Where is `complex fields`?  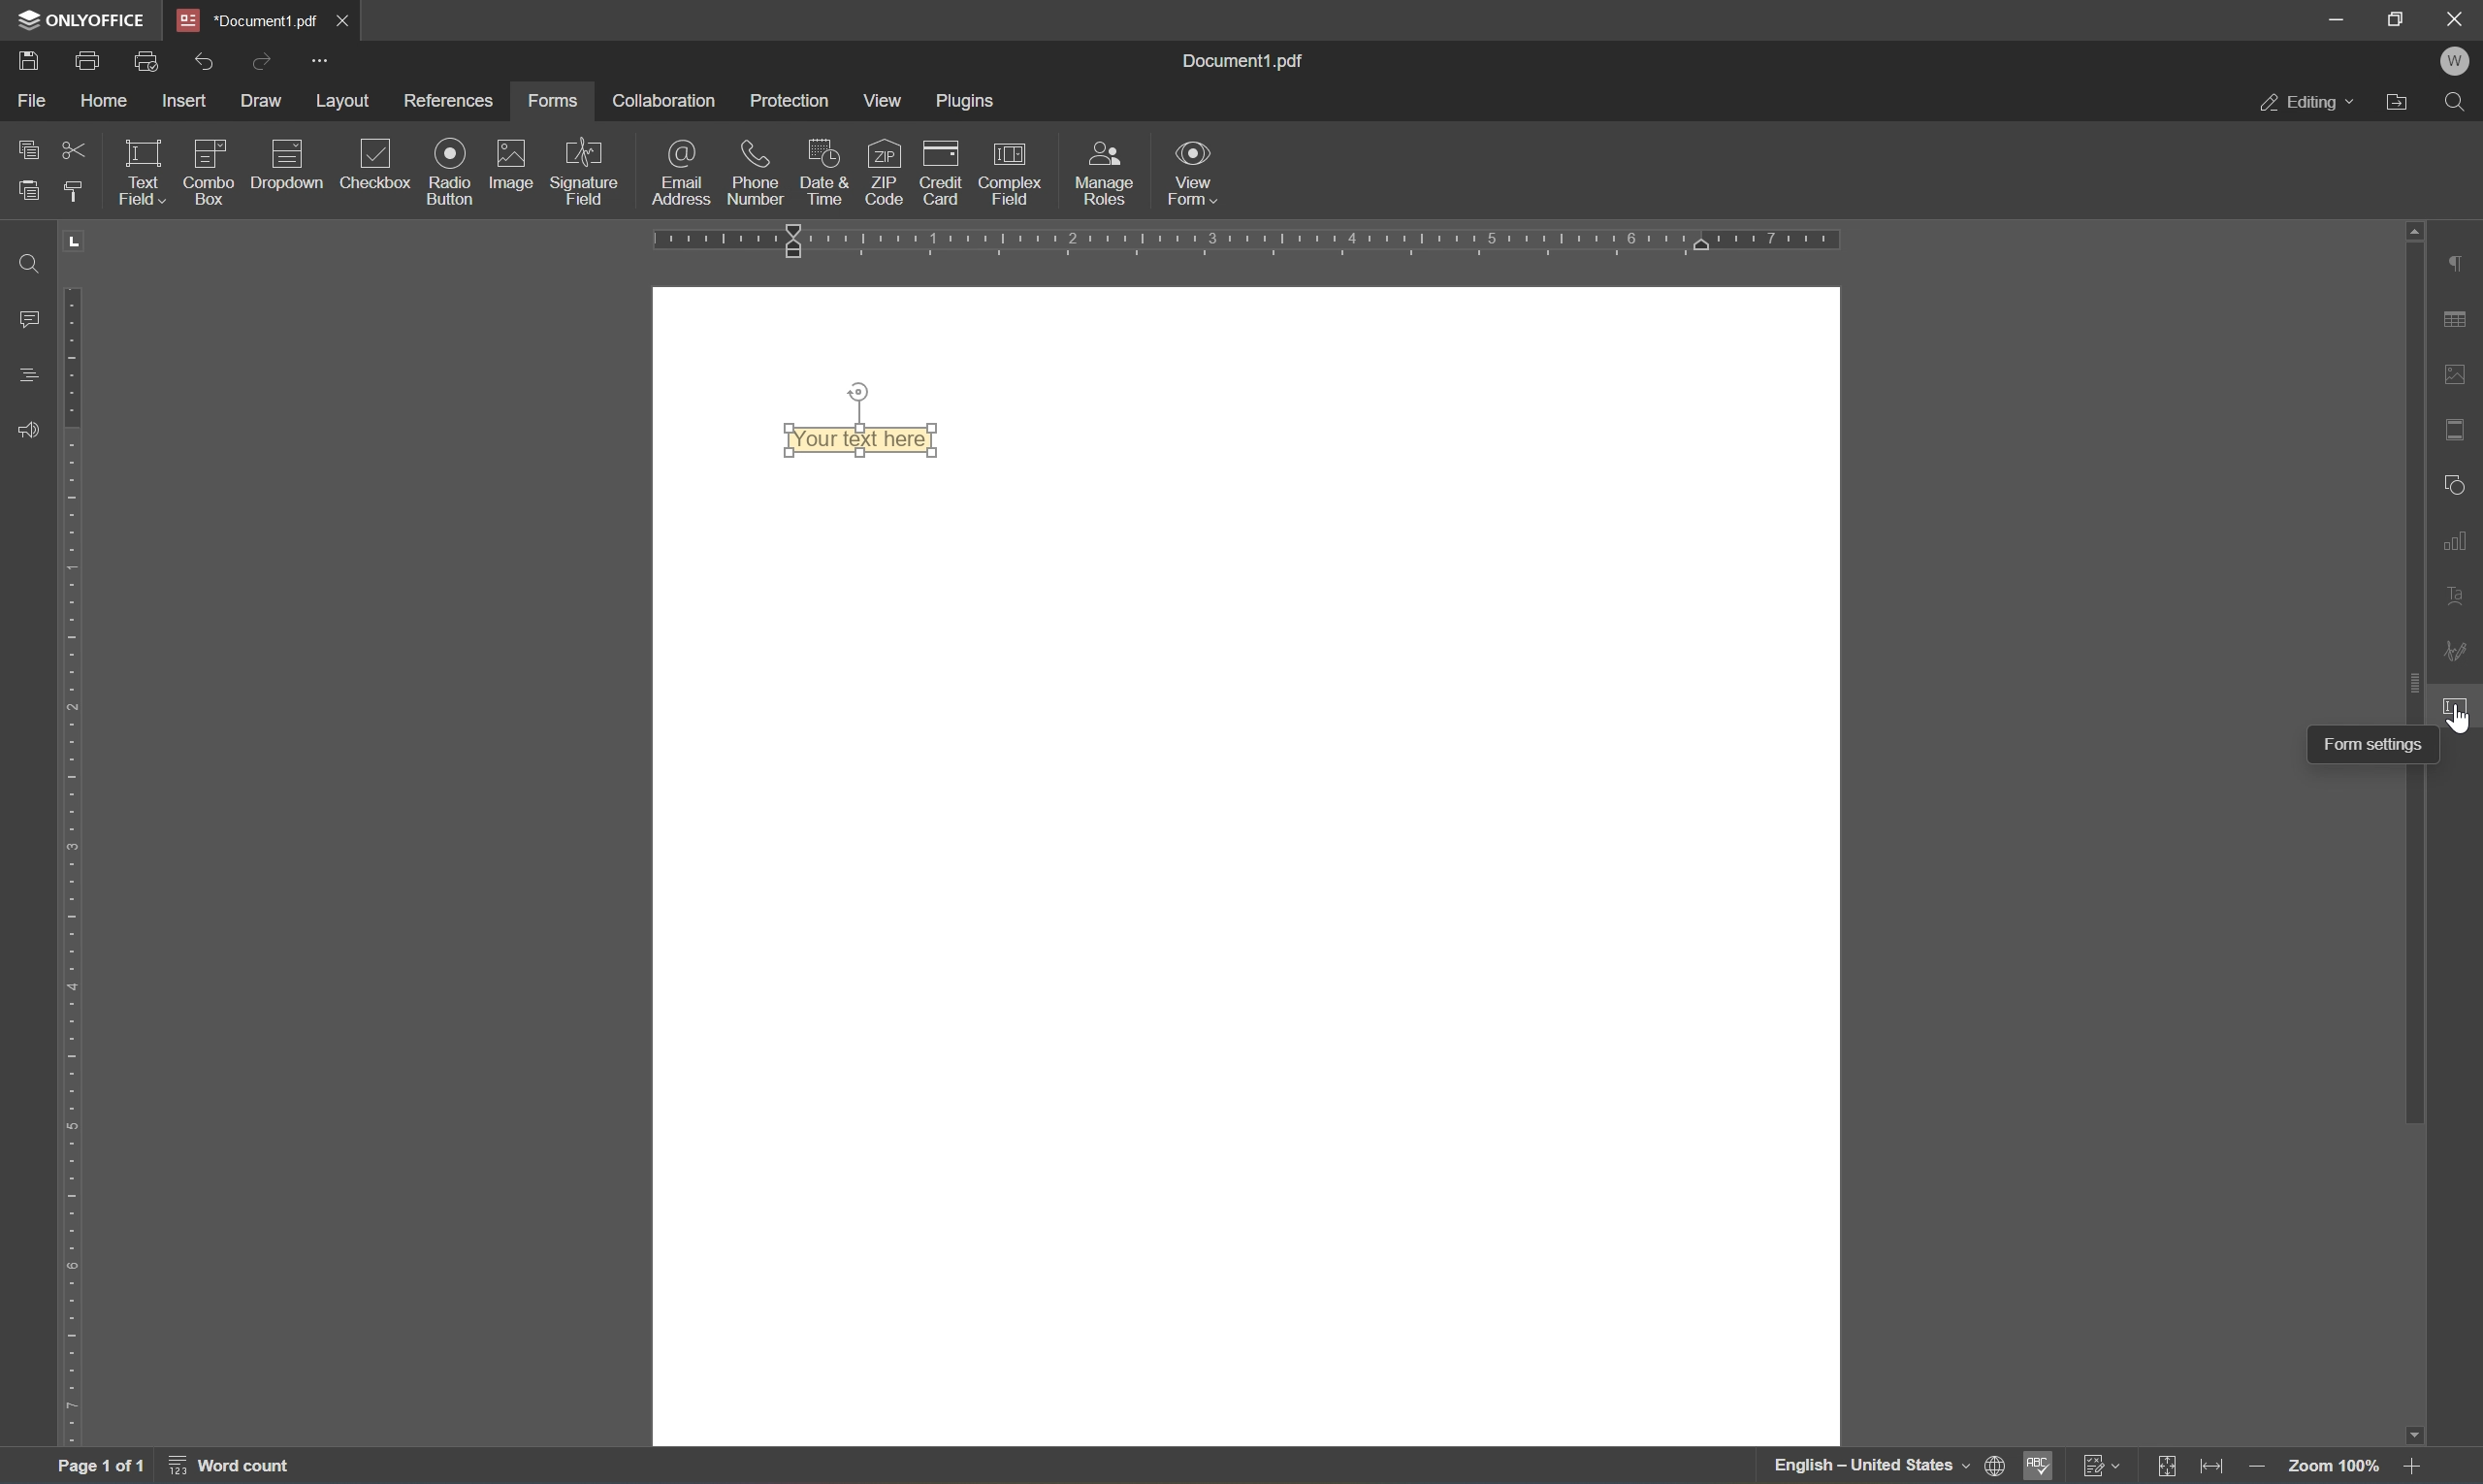
complex fields is located at coordinates (1011, 176).